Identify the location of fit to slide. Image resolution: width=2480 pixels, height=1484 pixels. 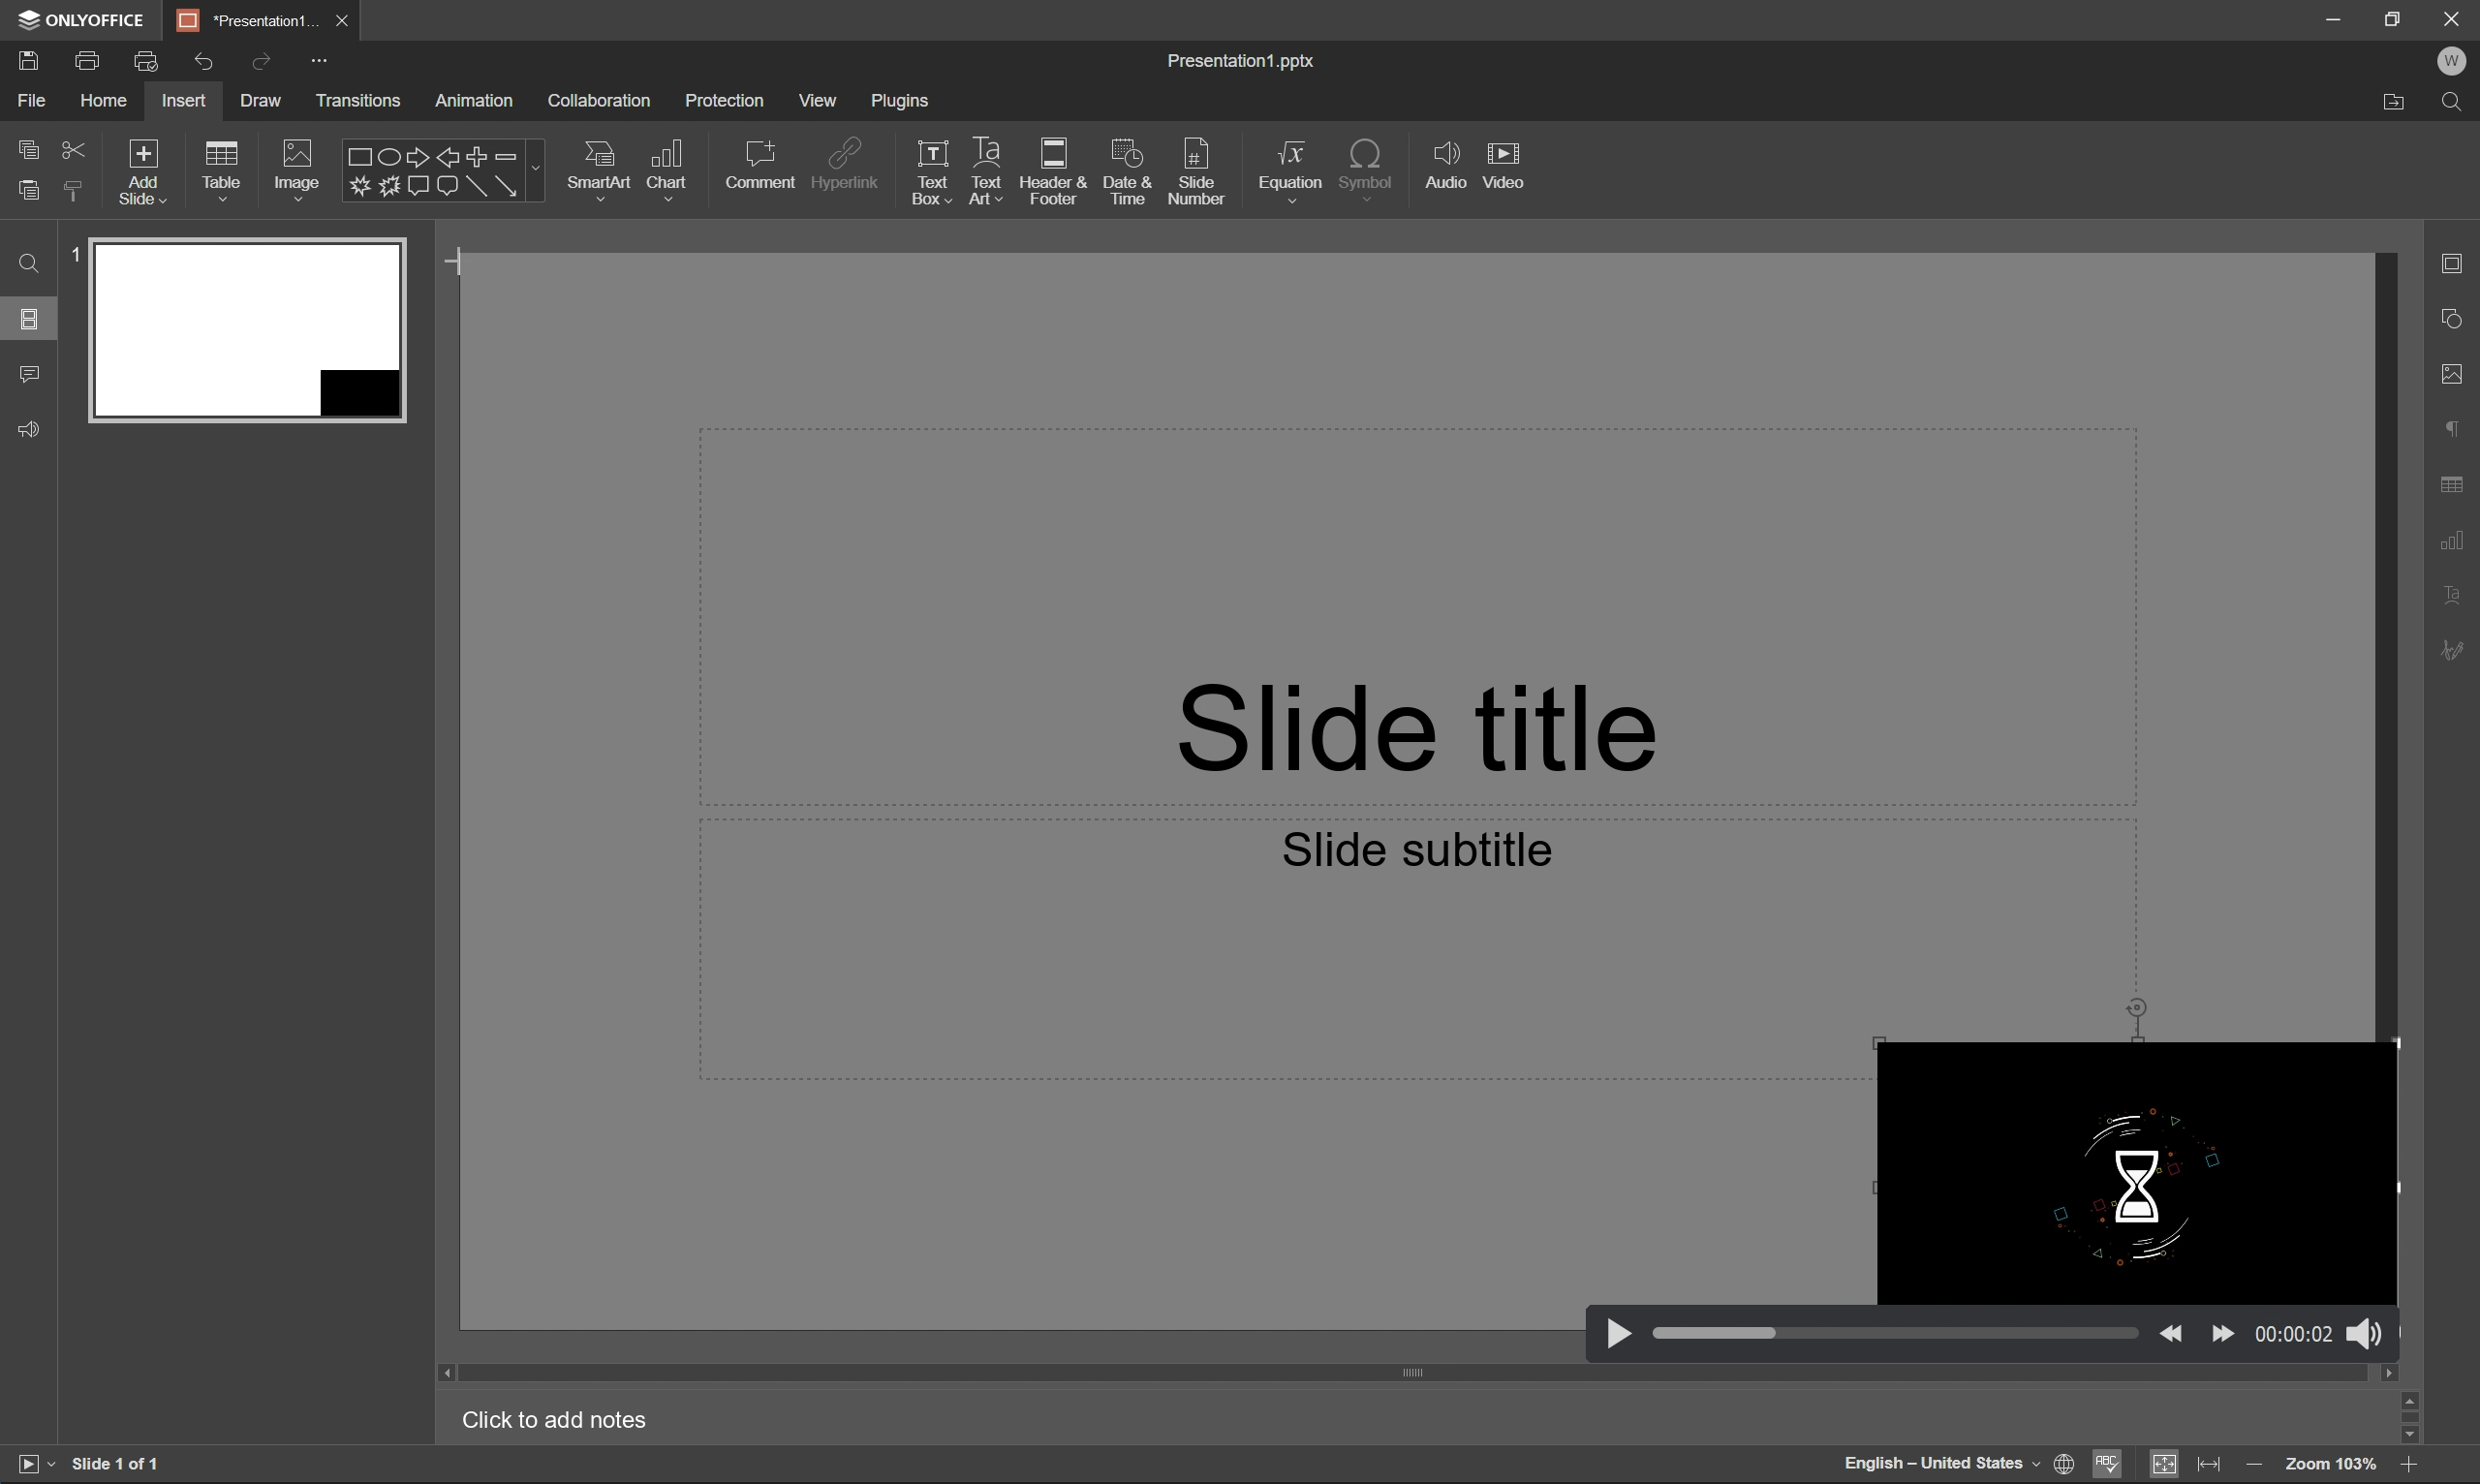
(2162, 1465).